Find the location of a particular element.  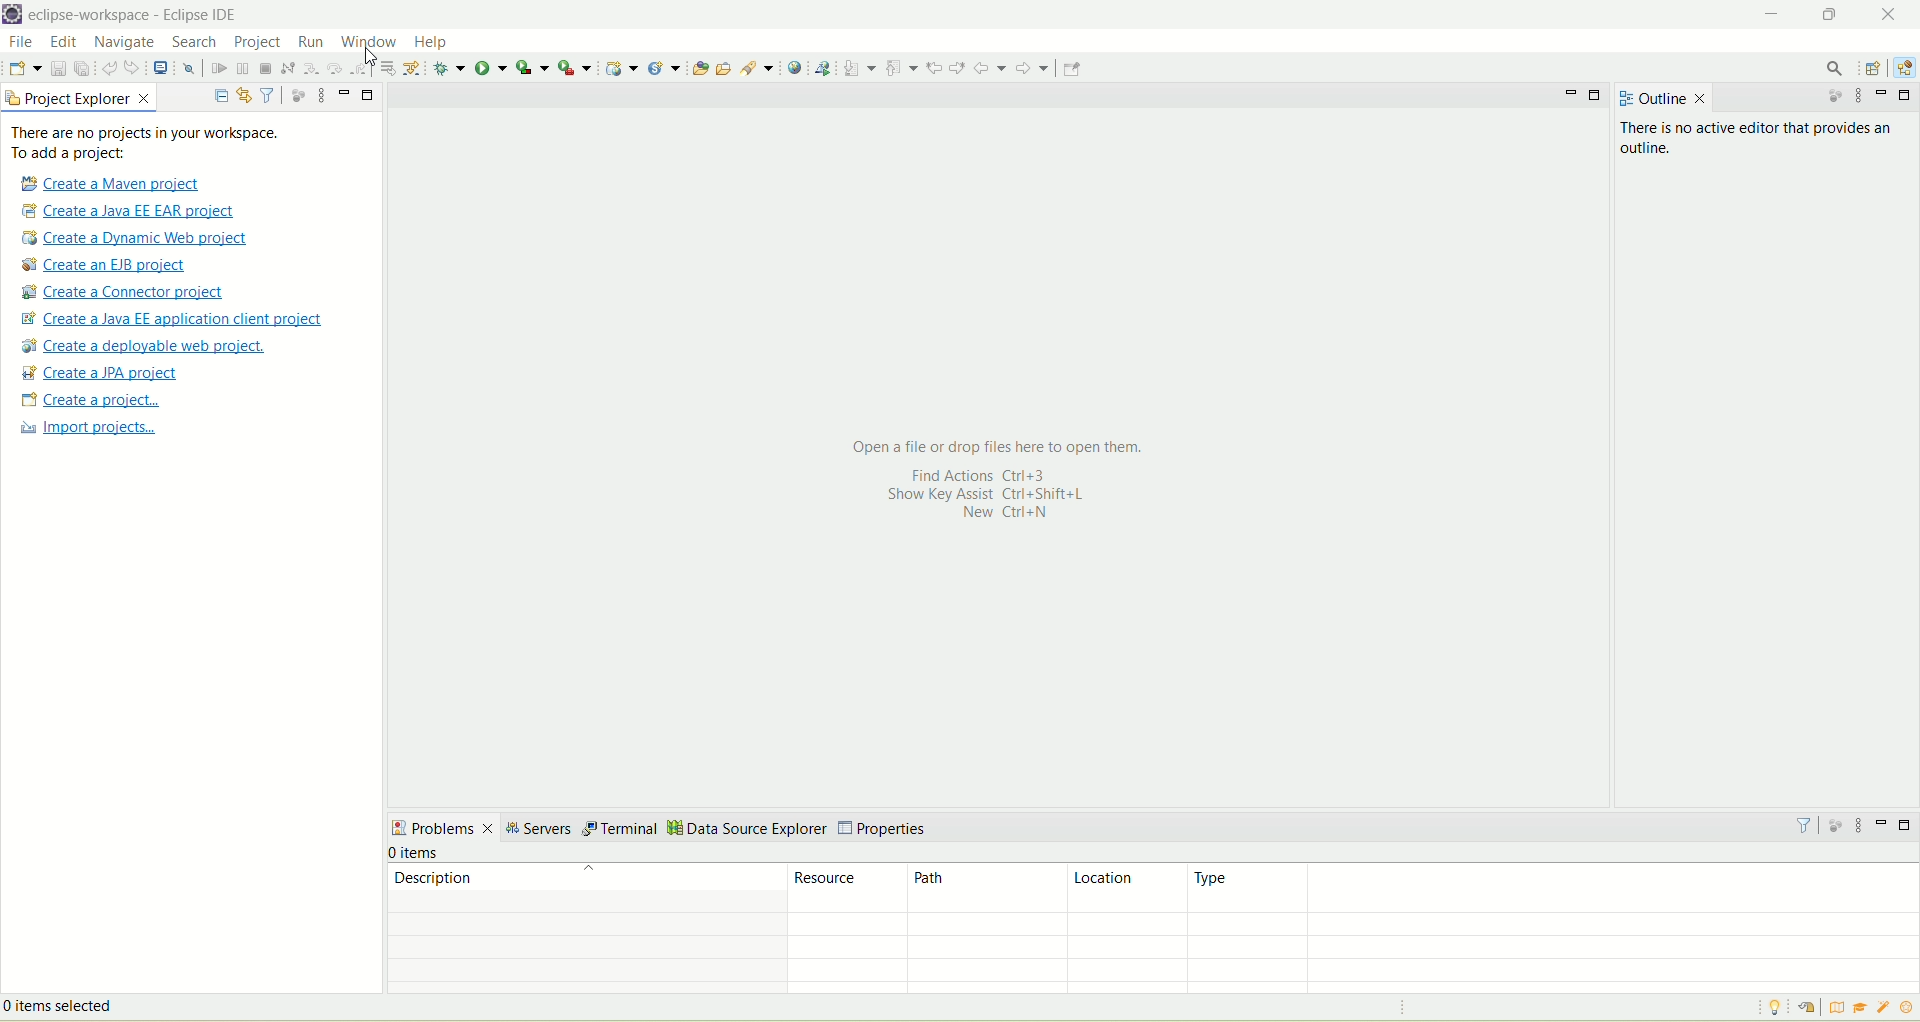

Create a Java EE application client proje t is located at coordinates (176, 319).